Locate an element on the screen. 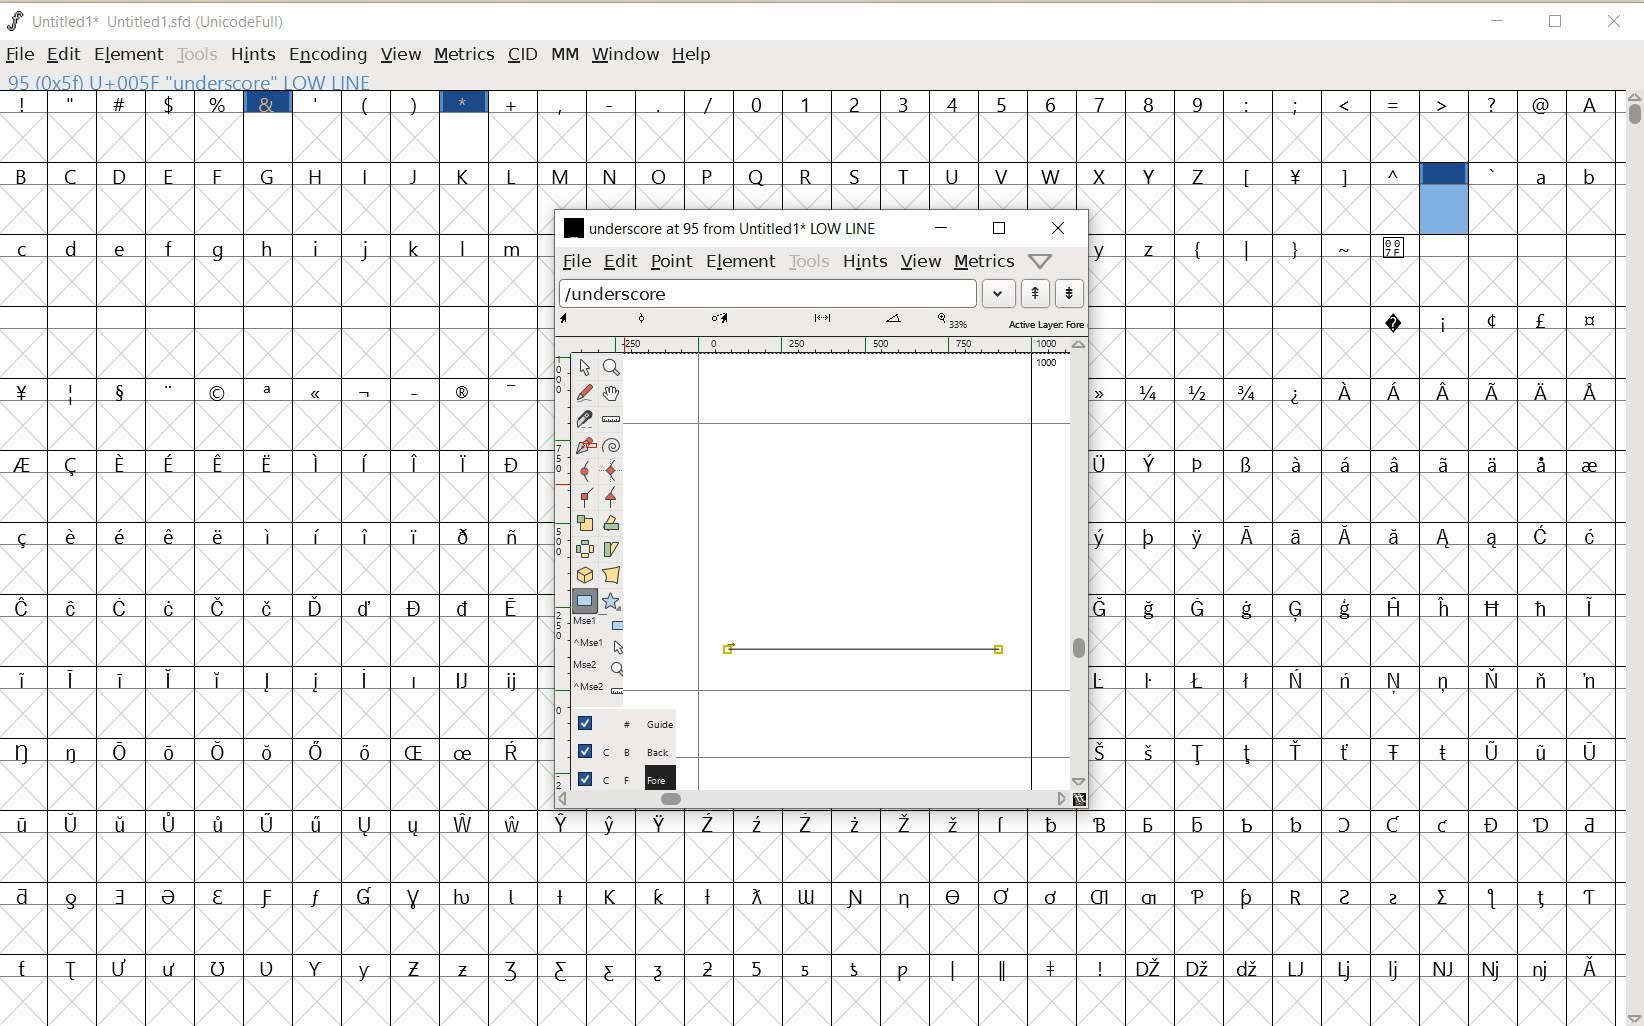  RESTORE is located at coordinates (1556, 23).